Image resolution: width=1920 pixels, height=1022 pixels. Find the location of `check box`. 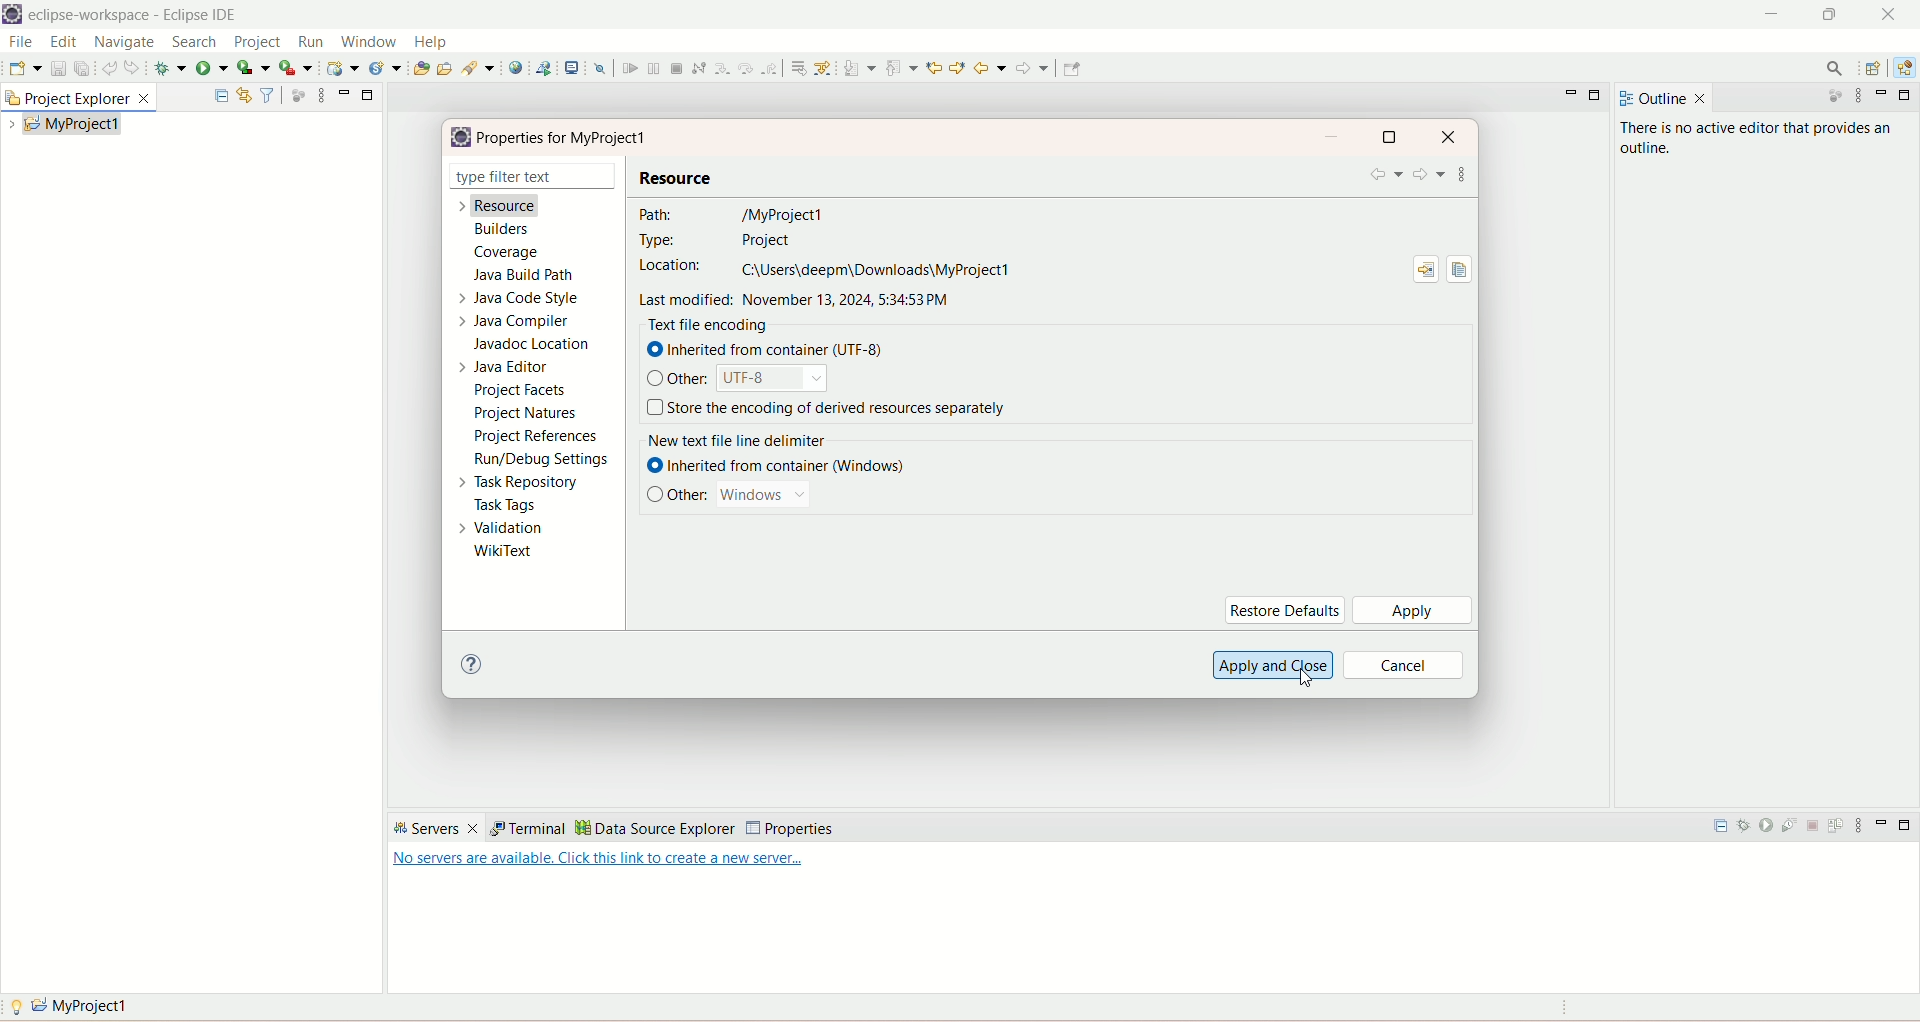

check box is located at coordinates (655, 491).